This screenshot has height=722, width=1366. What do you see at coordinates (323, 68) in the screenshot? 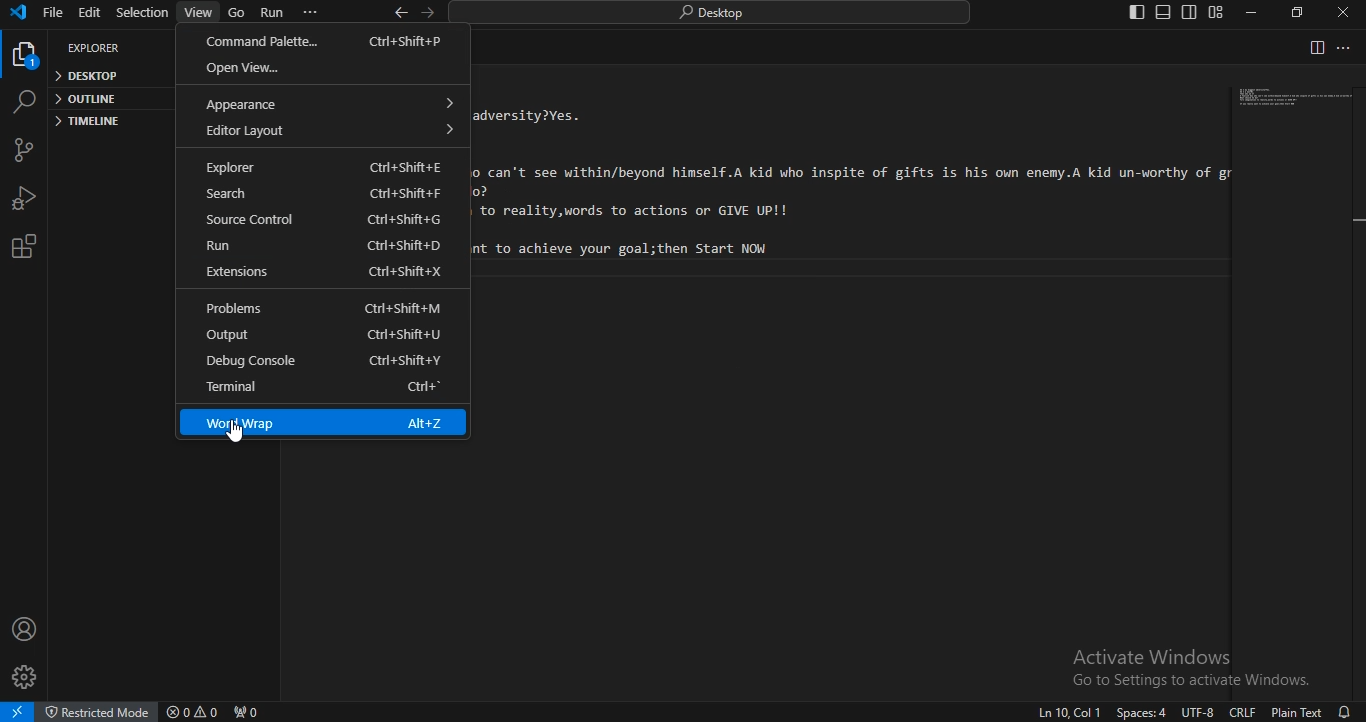
I see `open view` at bounding box center [323, 68].